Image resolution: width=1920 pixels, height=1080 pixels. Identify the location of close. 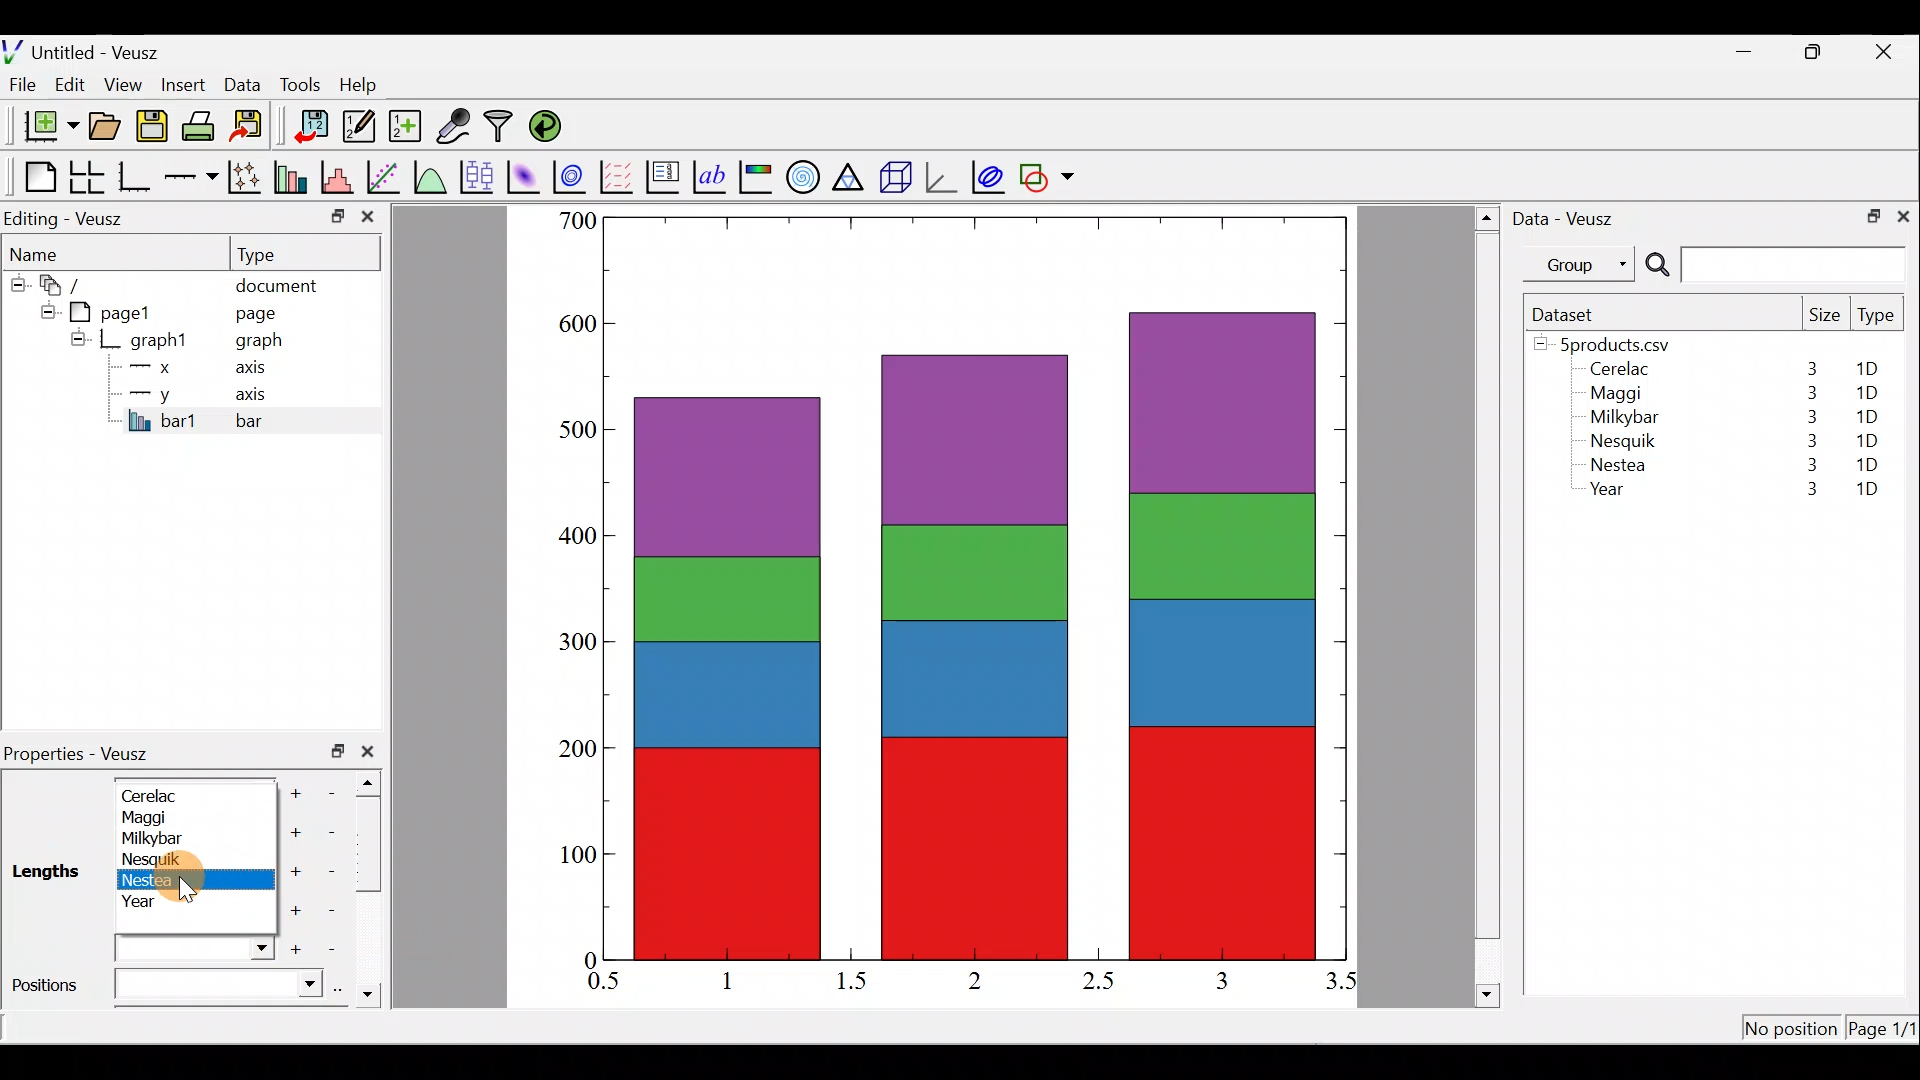
(372, 751).